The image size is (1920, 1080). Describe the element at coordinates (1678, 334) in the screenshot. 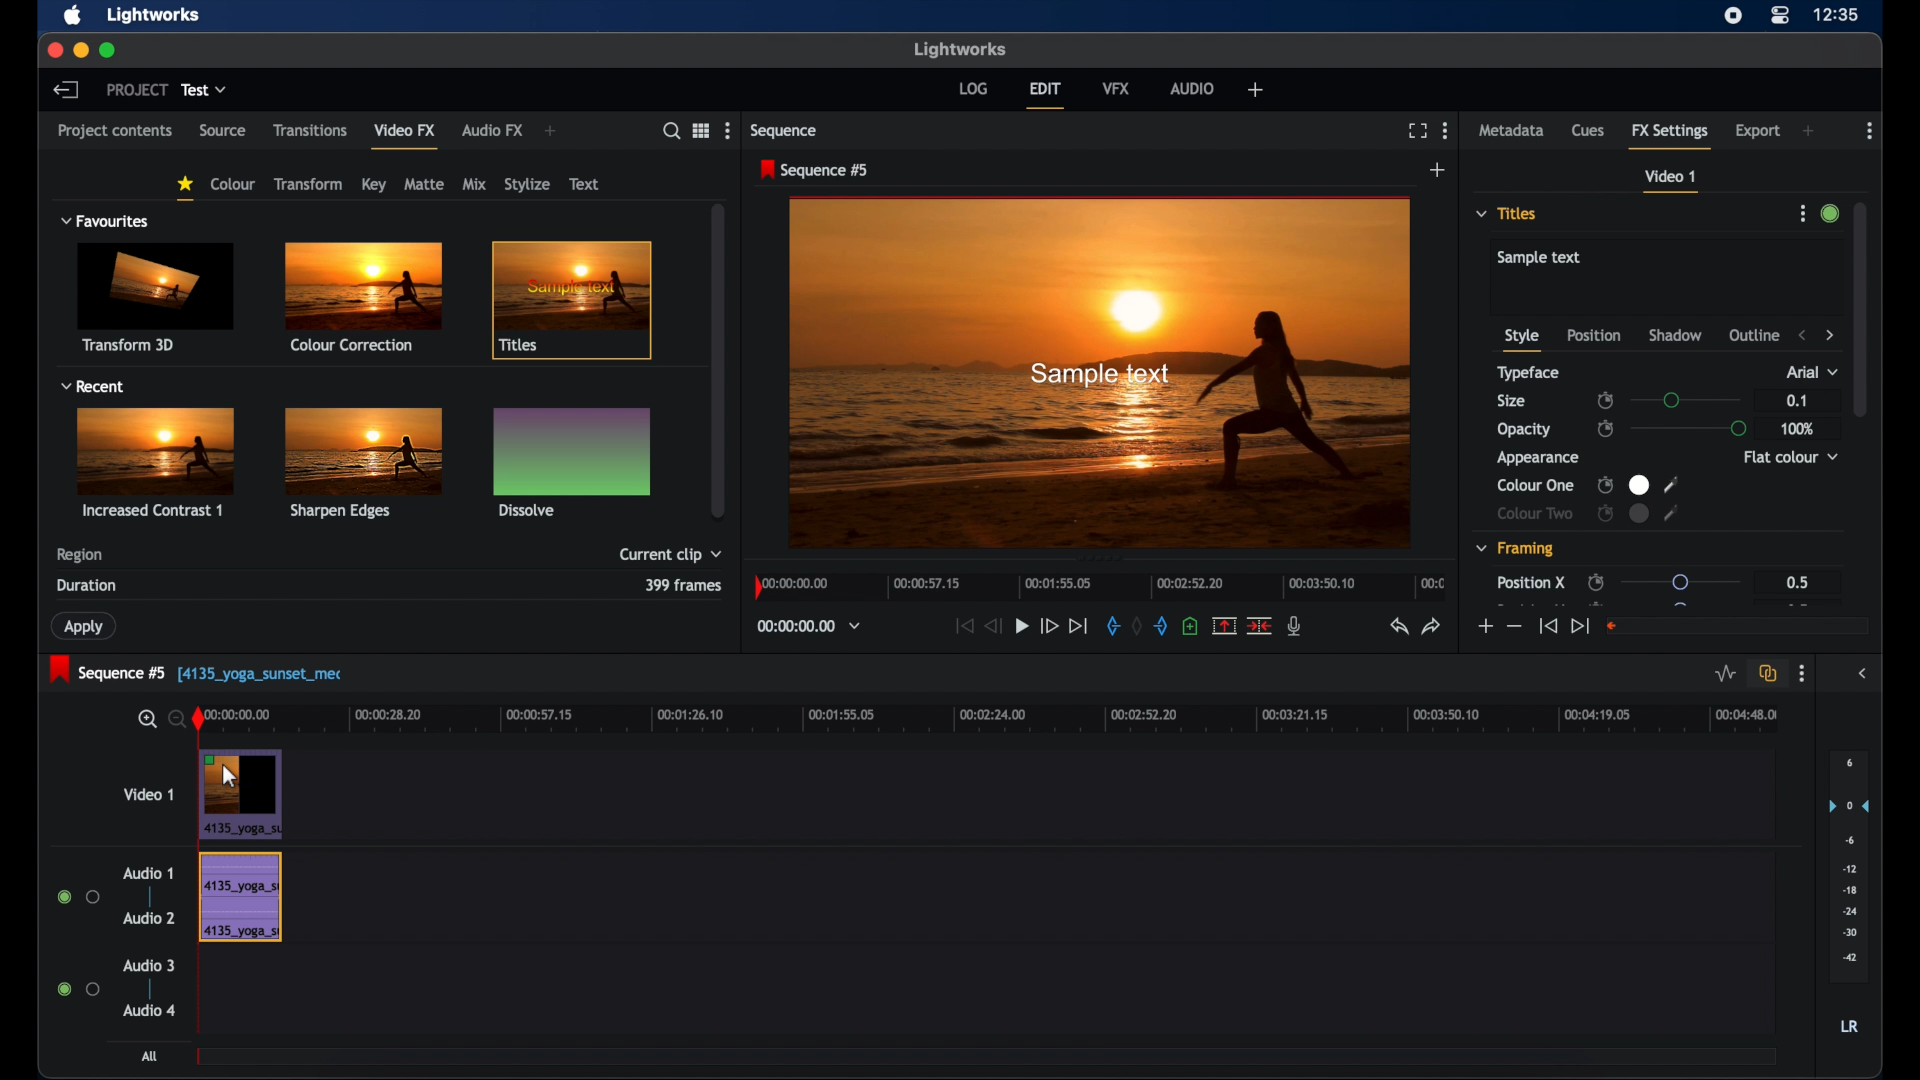

I see `shadow` at that location.